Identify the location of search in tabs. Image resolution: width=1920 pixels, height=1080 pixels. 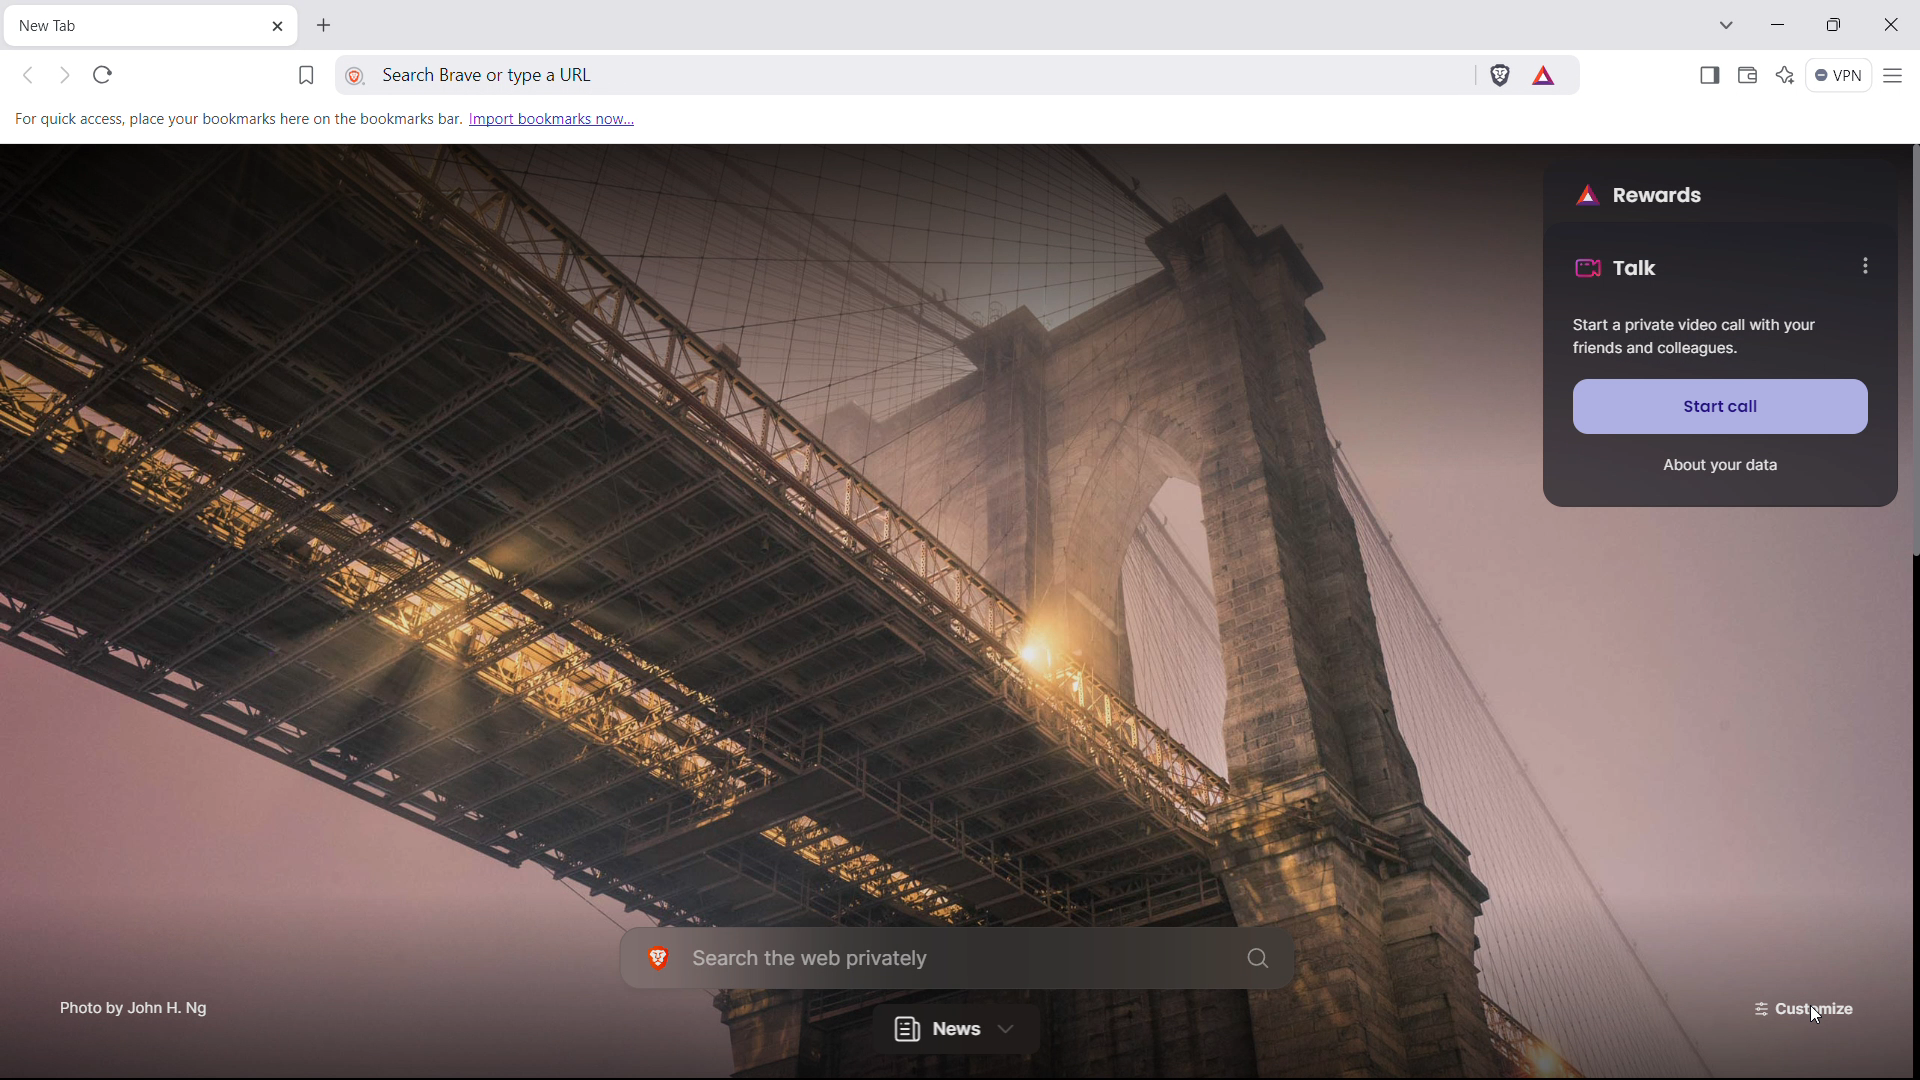
(1725, 23).